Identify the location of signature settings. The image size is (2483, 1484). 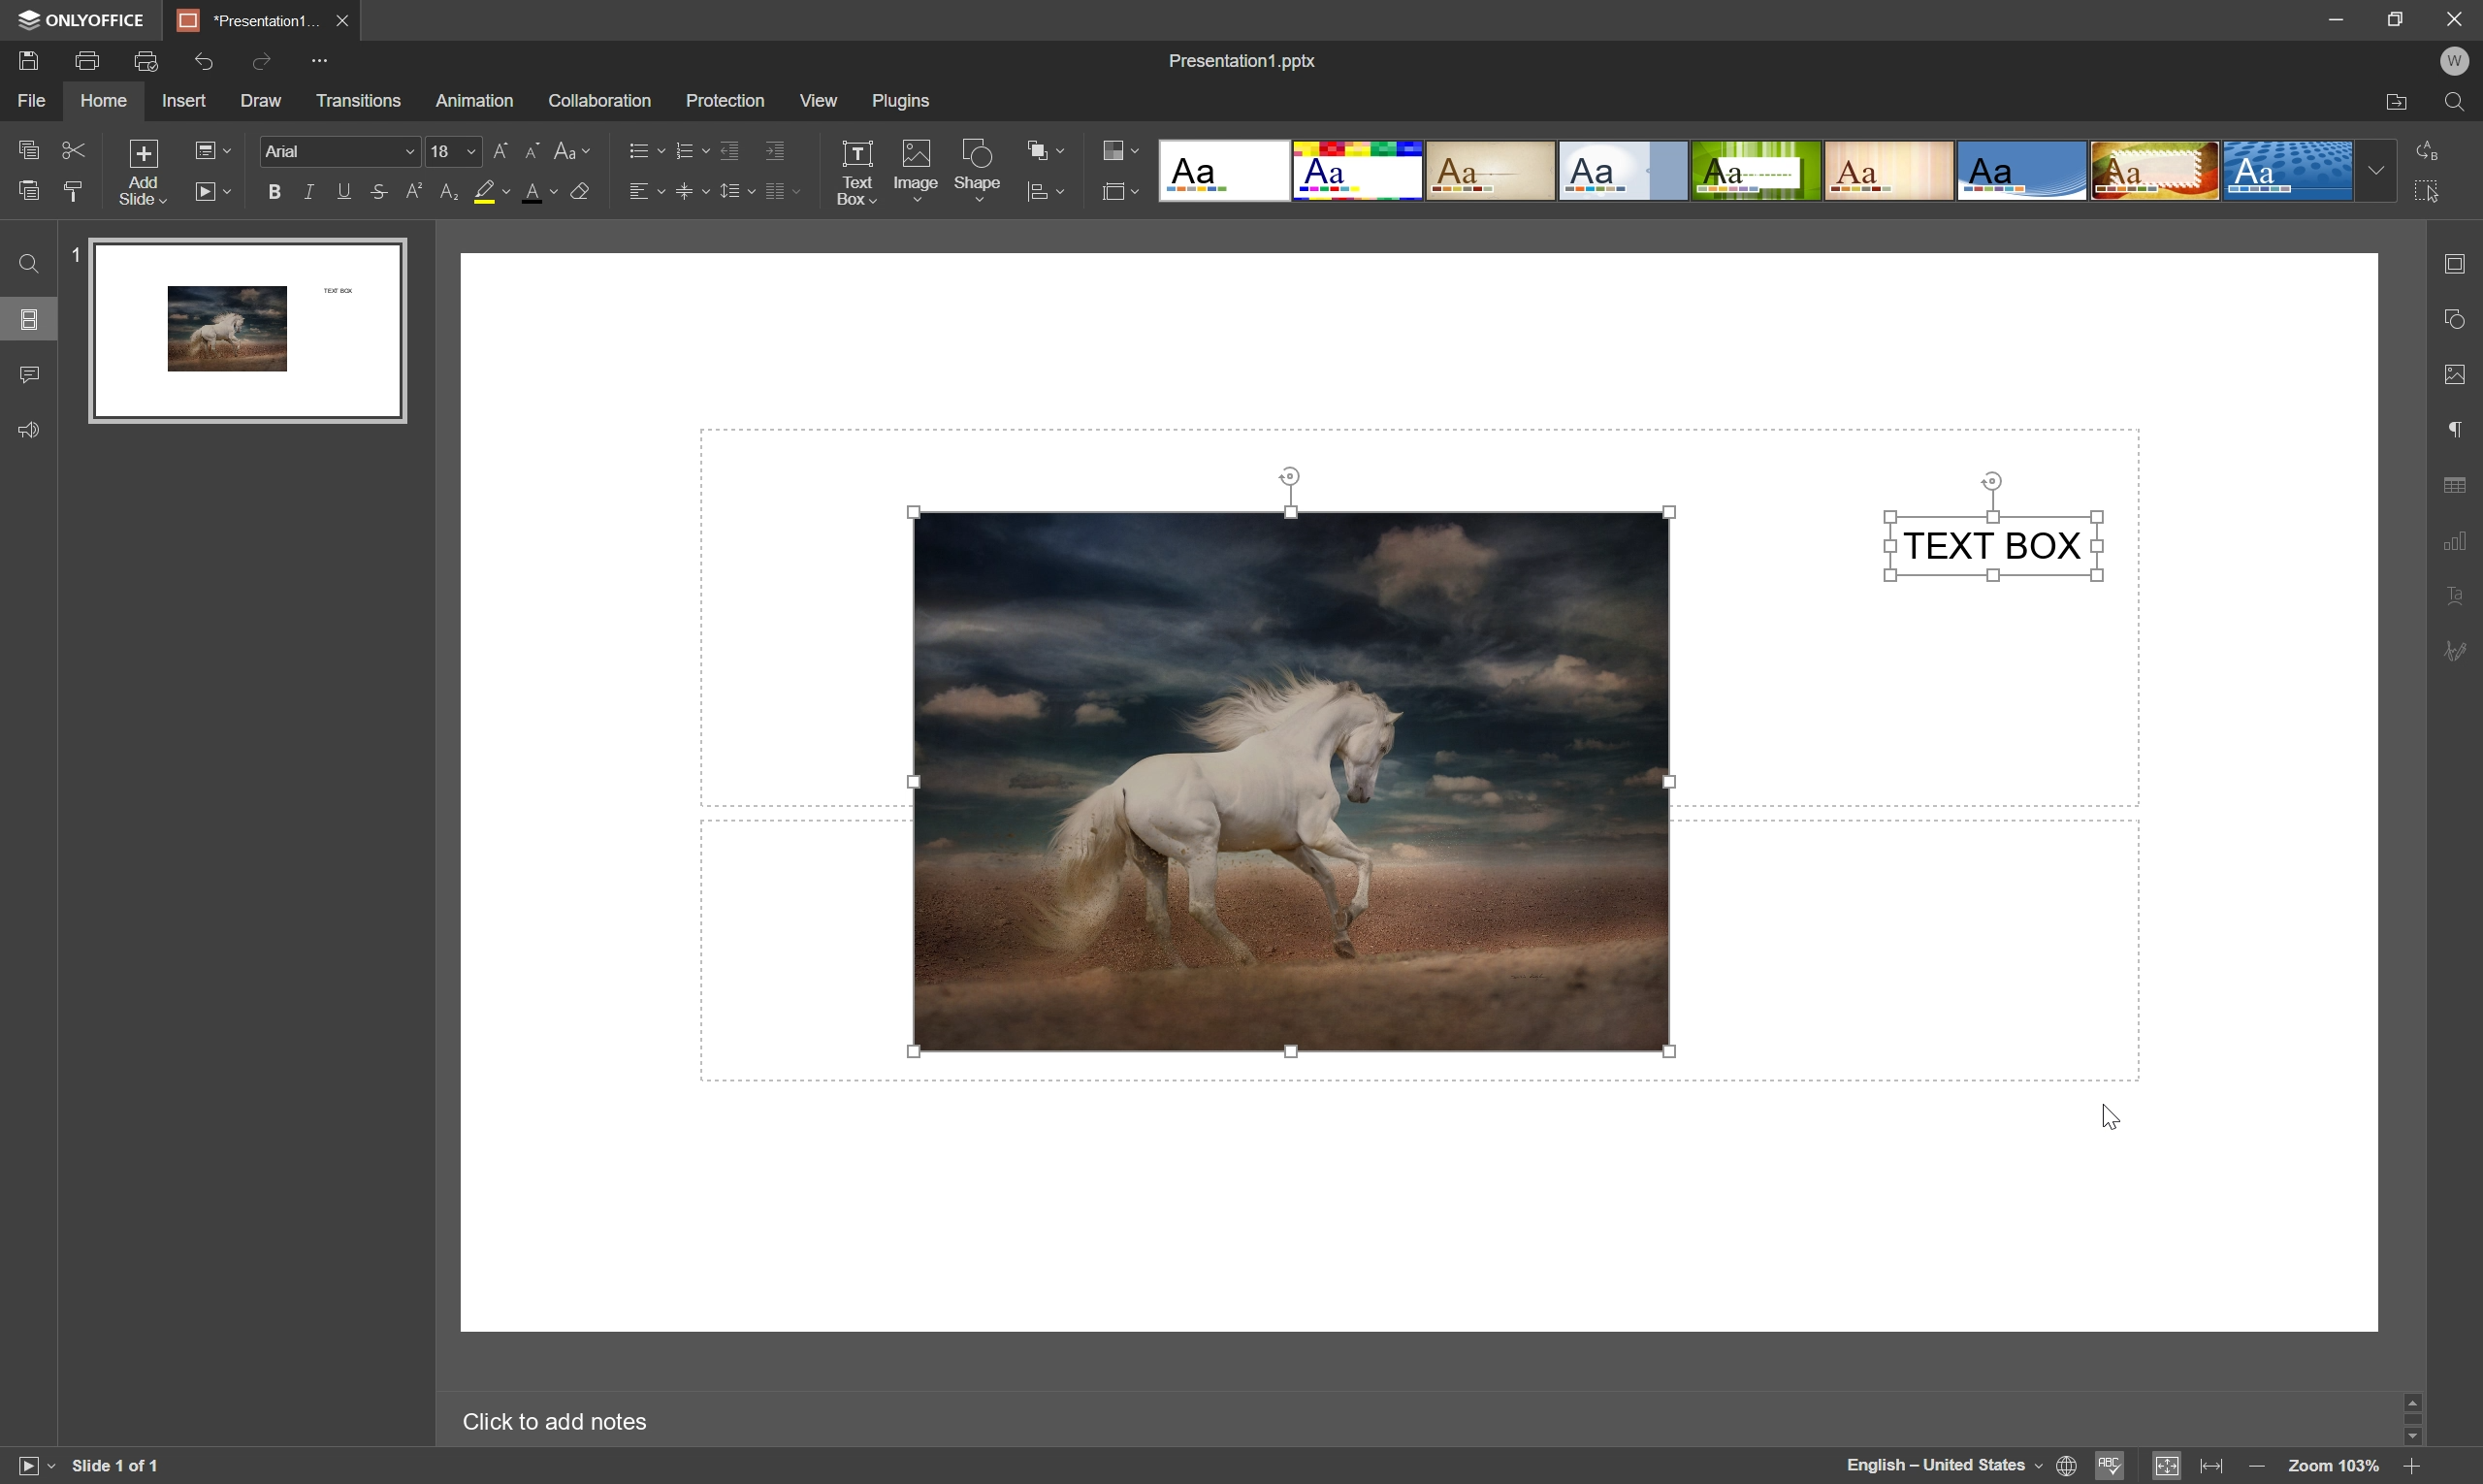
(2455, 655).